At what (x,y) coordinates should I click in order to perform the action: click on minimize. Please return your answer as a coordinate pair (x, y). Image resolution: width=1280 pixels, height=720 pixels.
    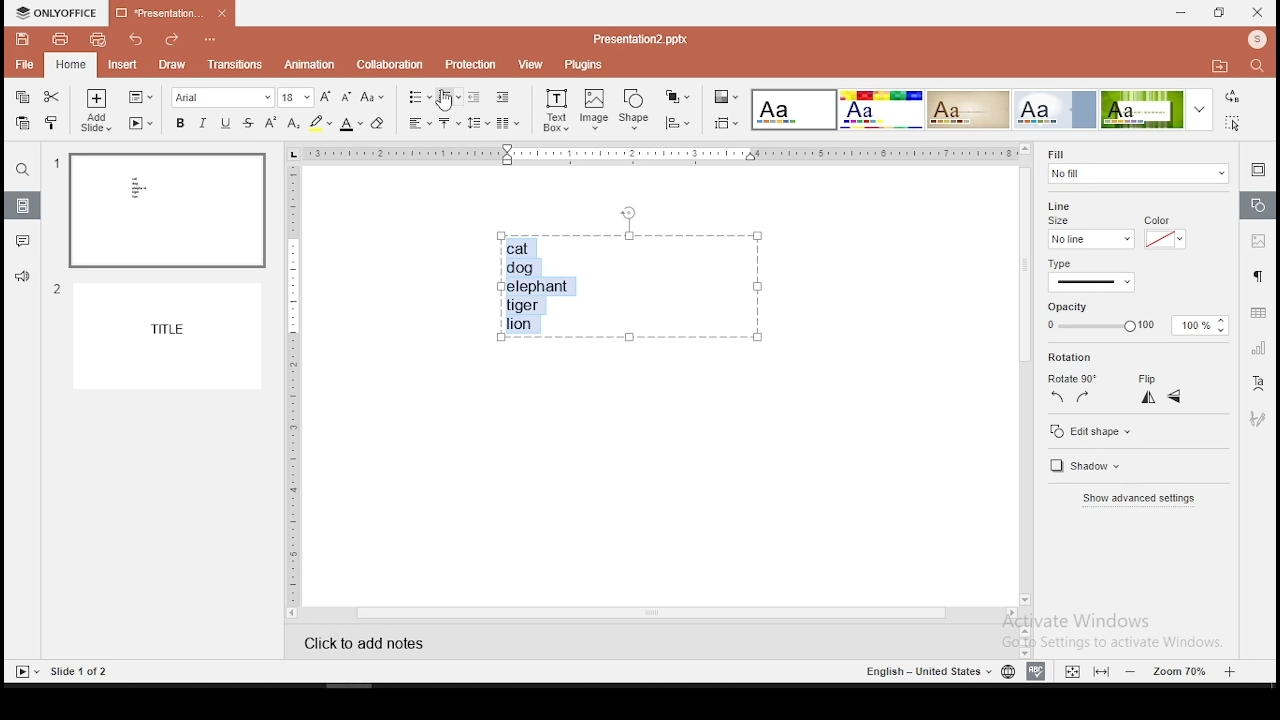
    Looking at the image, I should click on (1182, 13).